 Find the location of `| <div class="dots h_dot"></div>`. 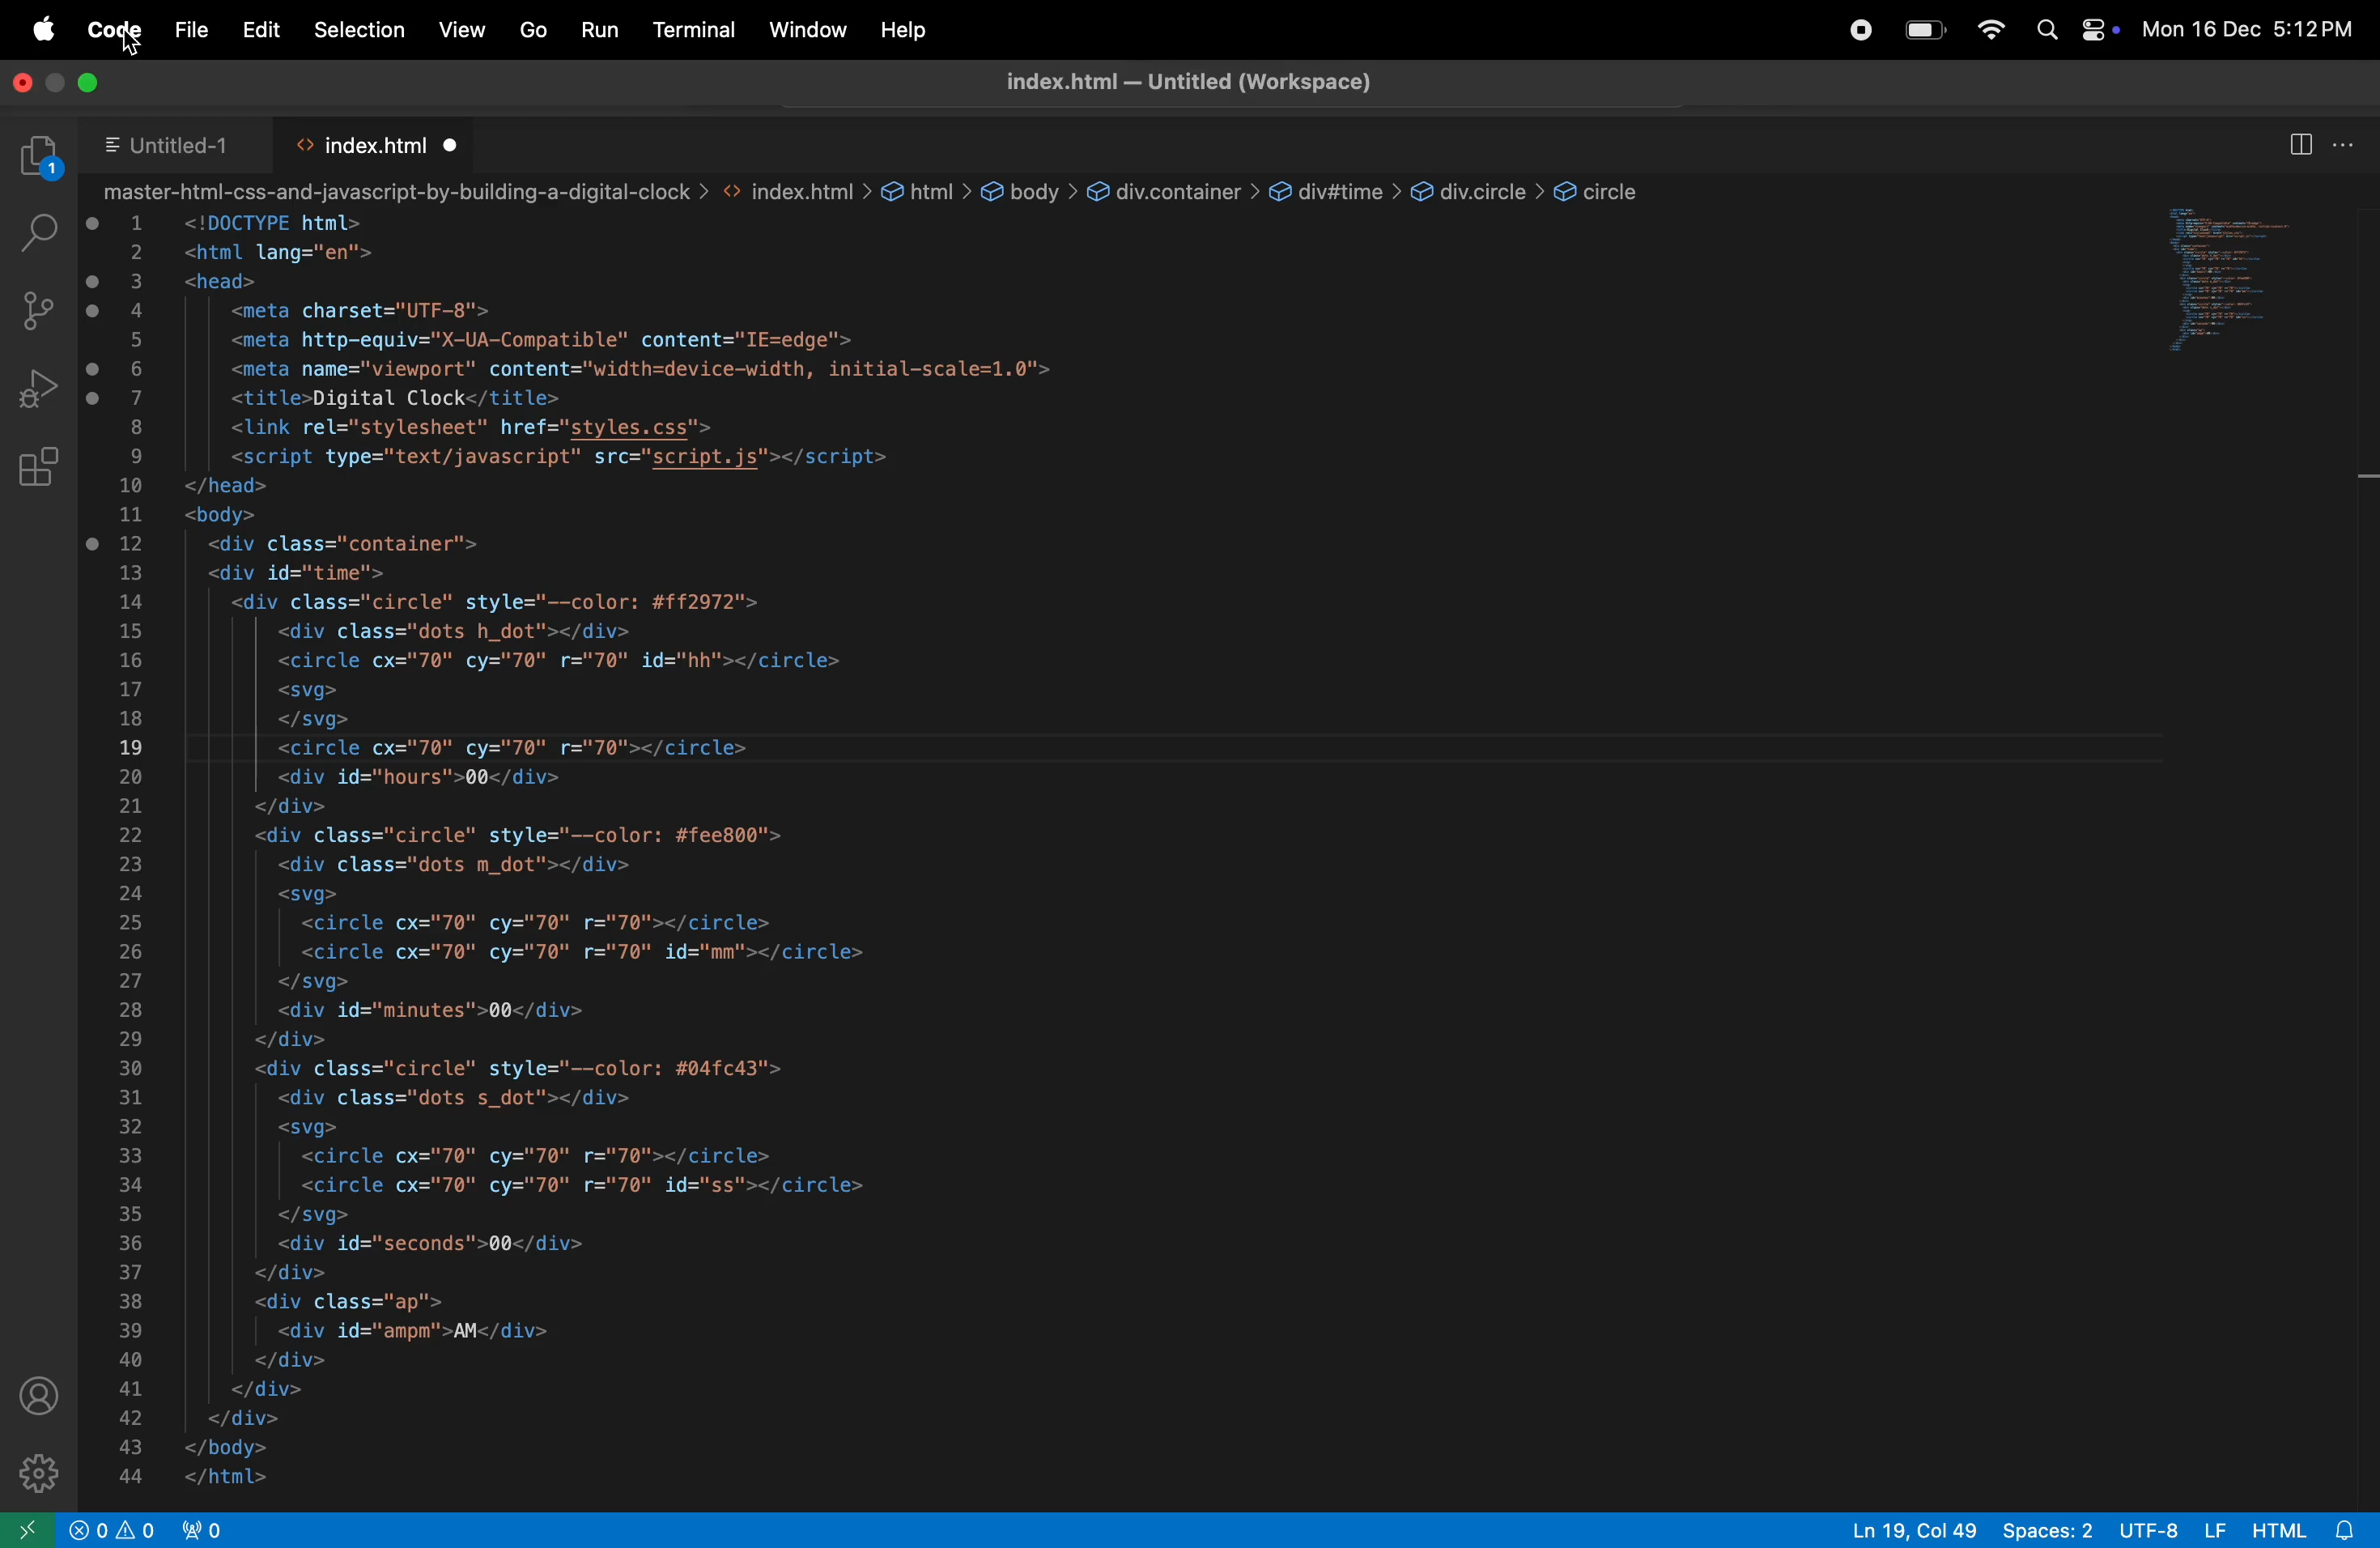

| <div class="dots h_dot"></div> is located at coordinates (450, 634).